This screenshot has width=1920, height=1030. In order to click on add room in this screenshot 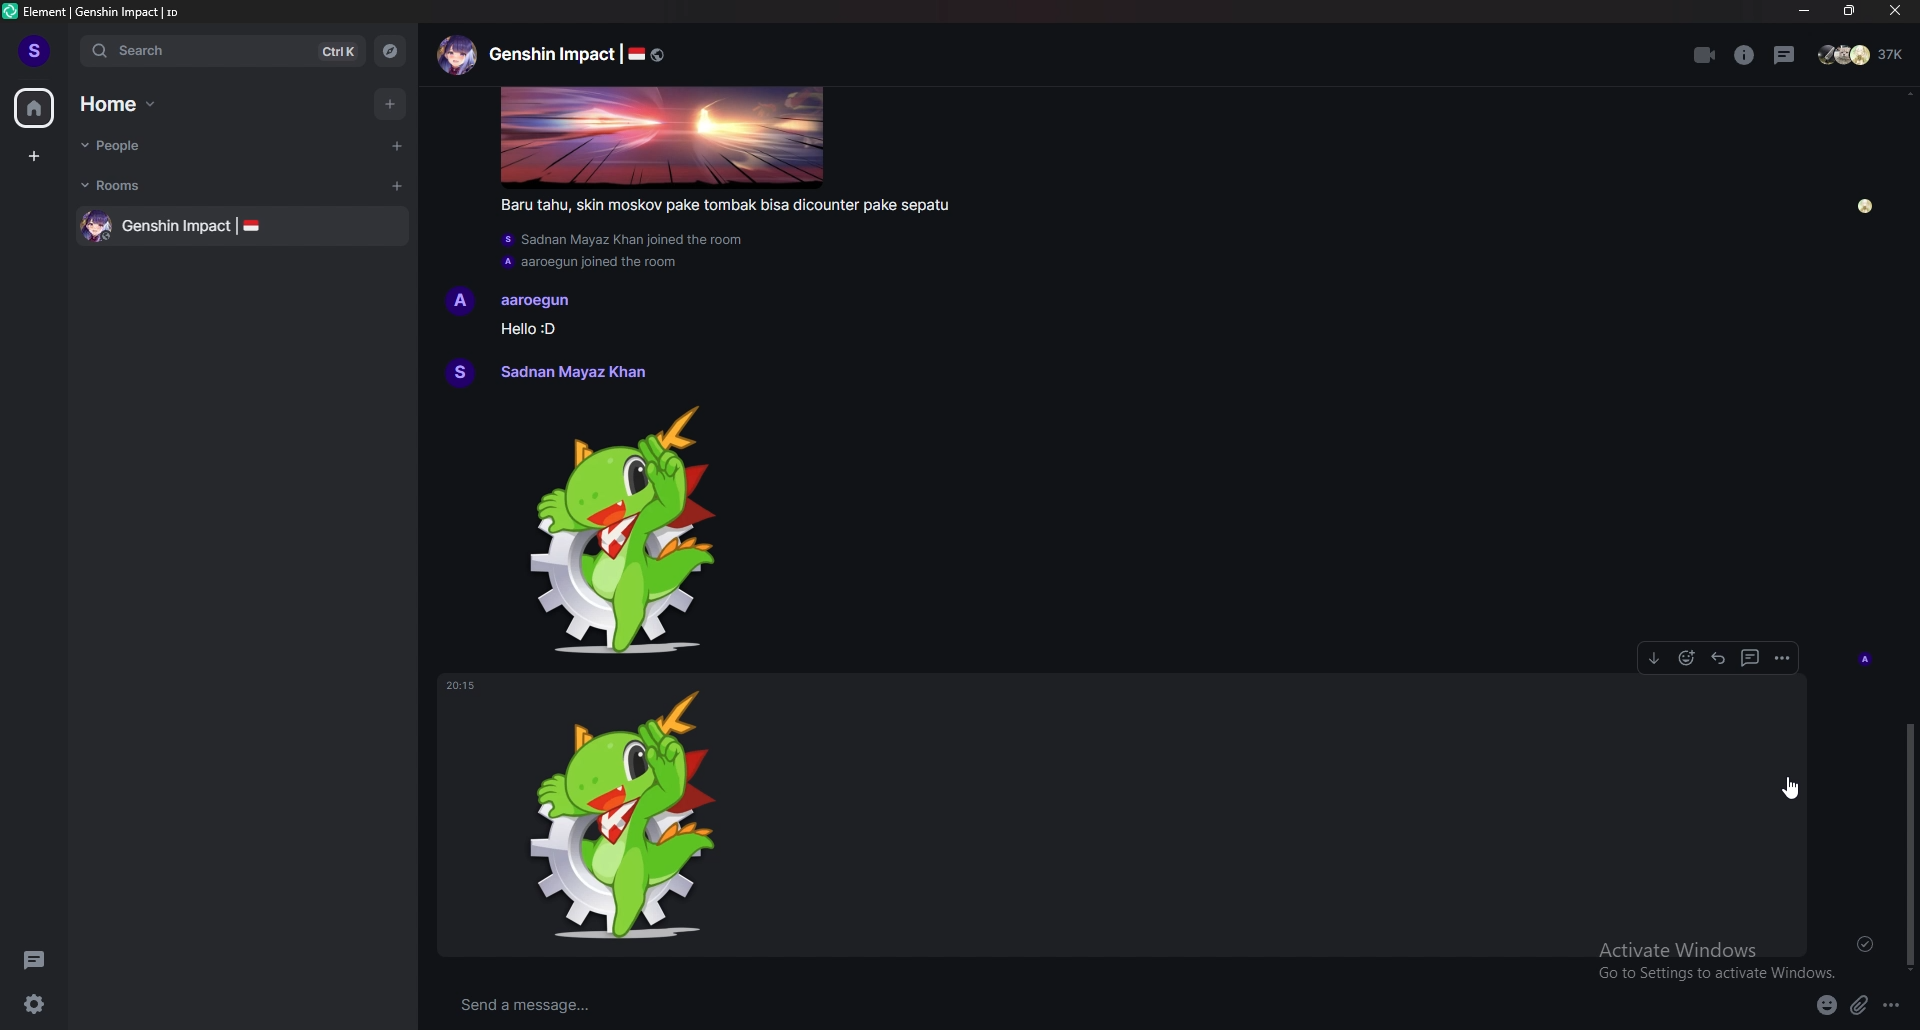, I will do `click(398, 186)`.